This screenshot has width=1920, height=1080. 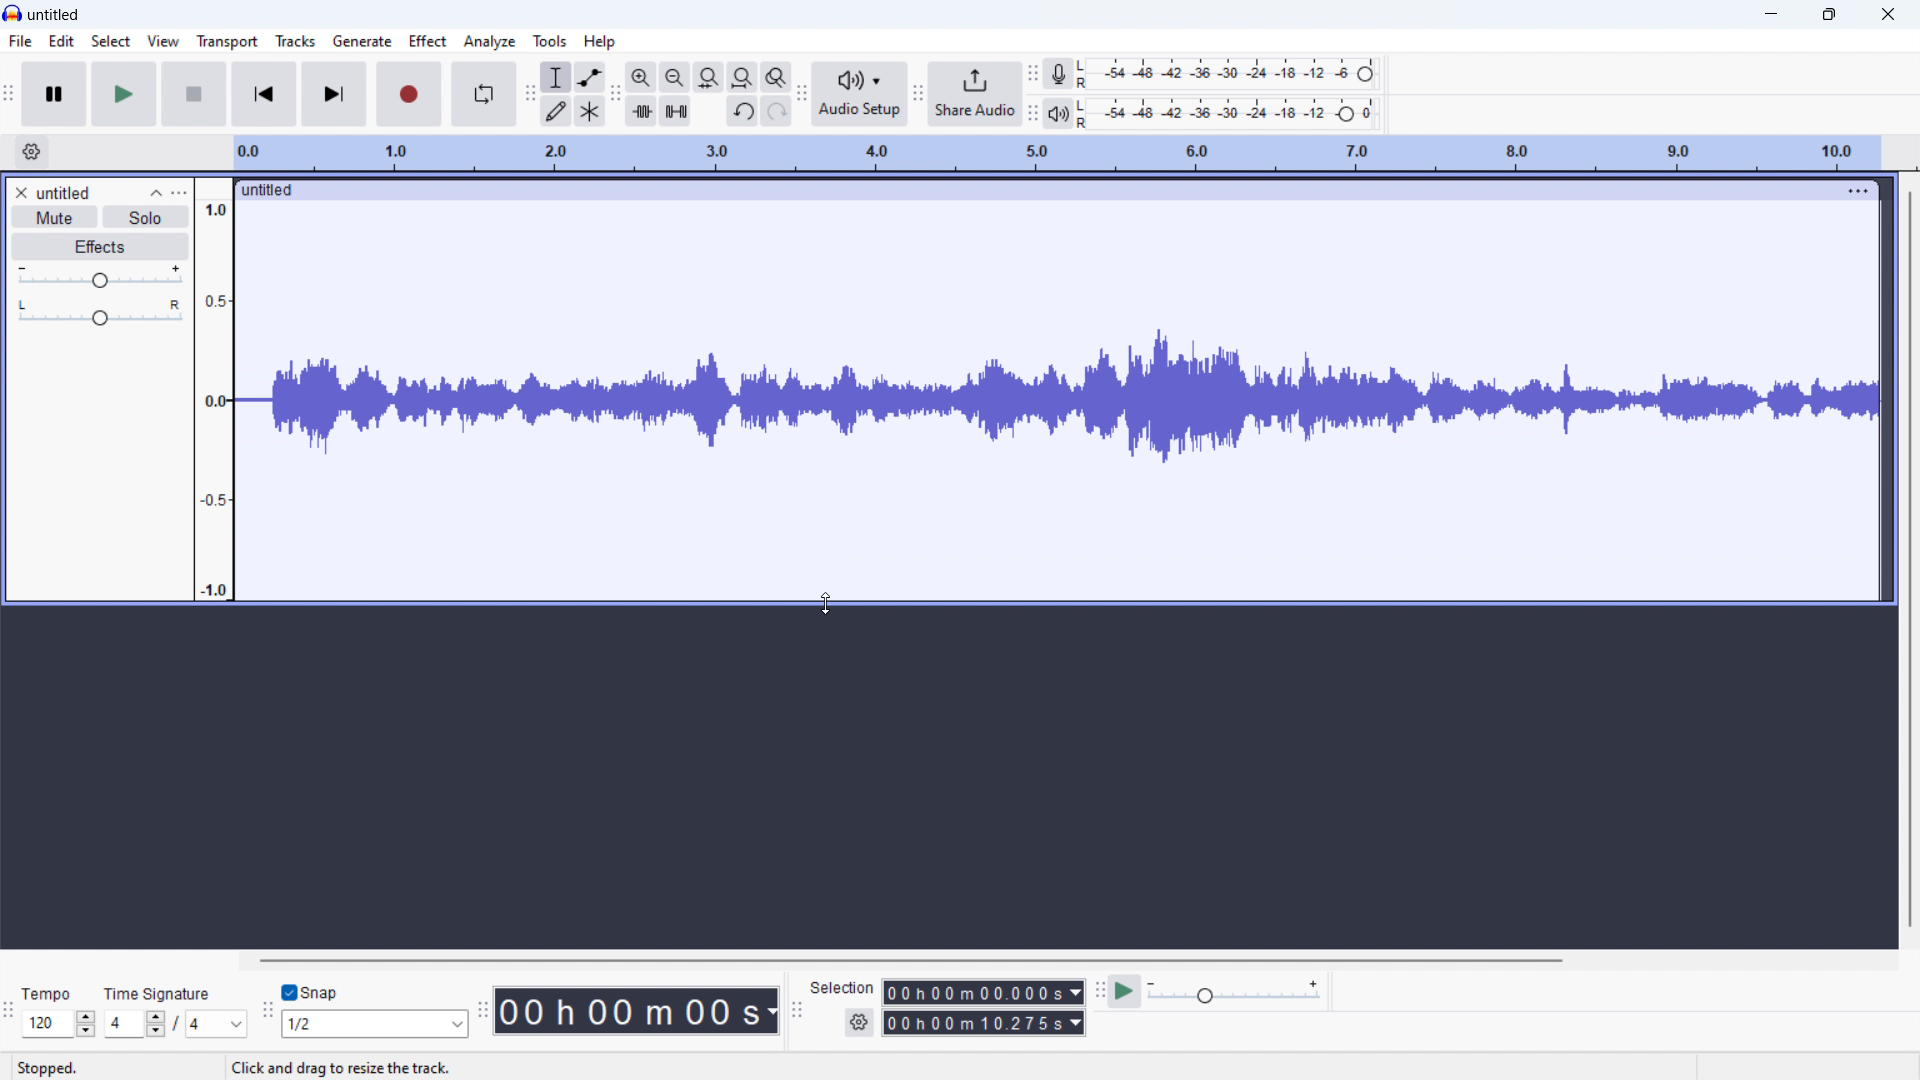 I want to click on time signature toolbar, so click(x=8, y=1013).